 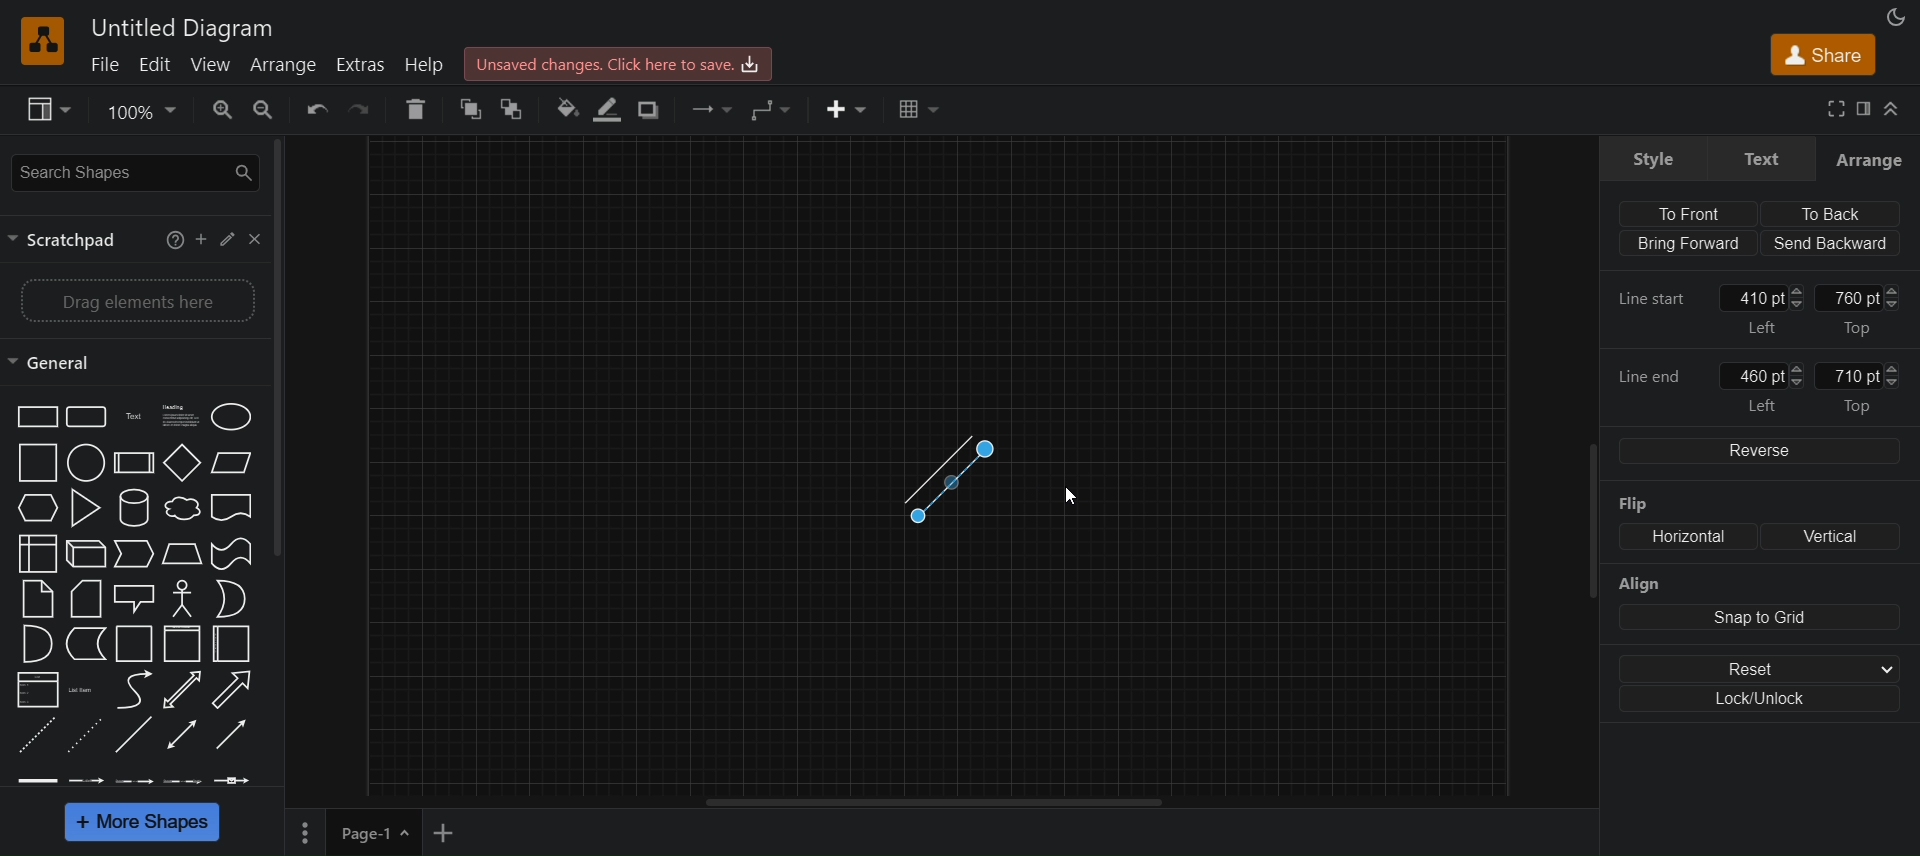 What do you see at coordinates (236, 779) in the screenshot?
I see `connector 5` at bounding box center [236, 779].